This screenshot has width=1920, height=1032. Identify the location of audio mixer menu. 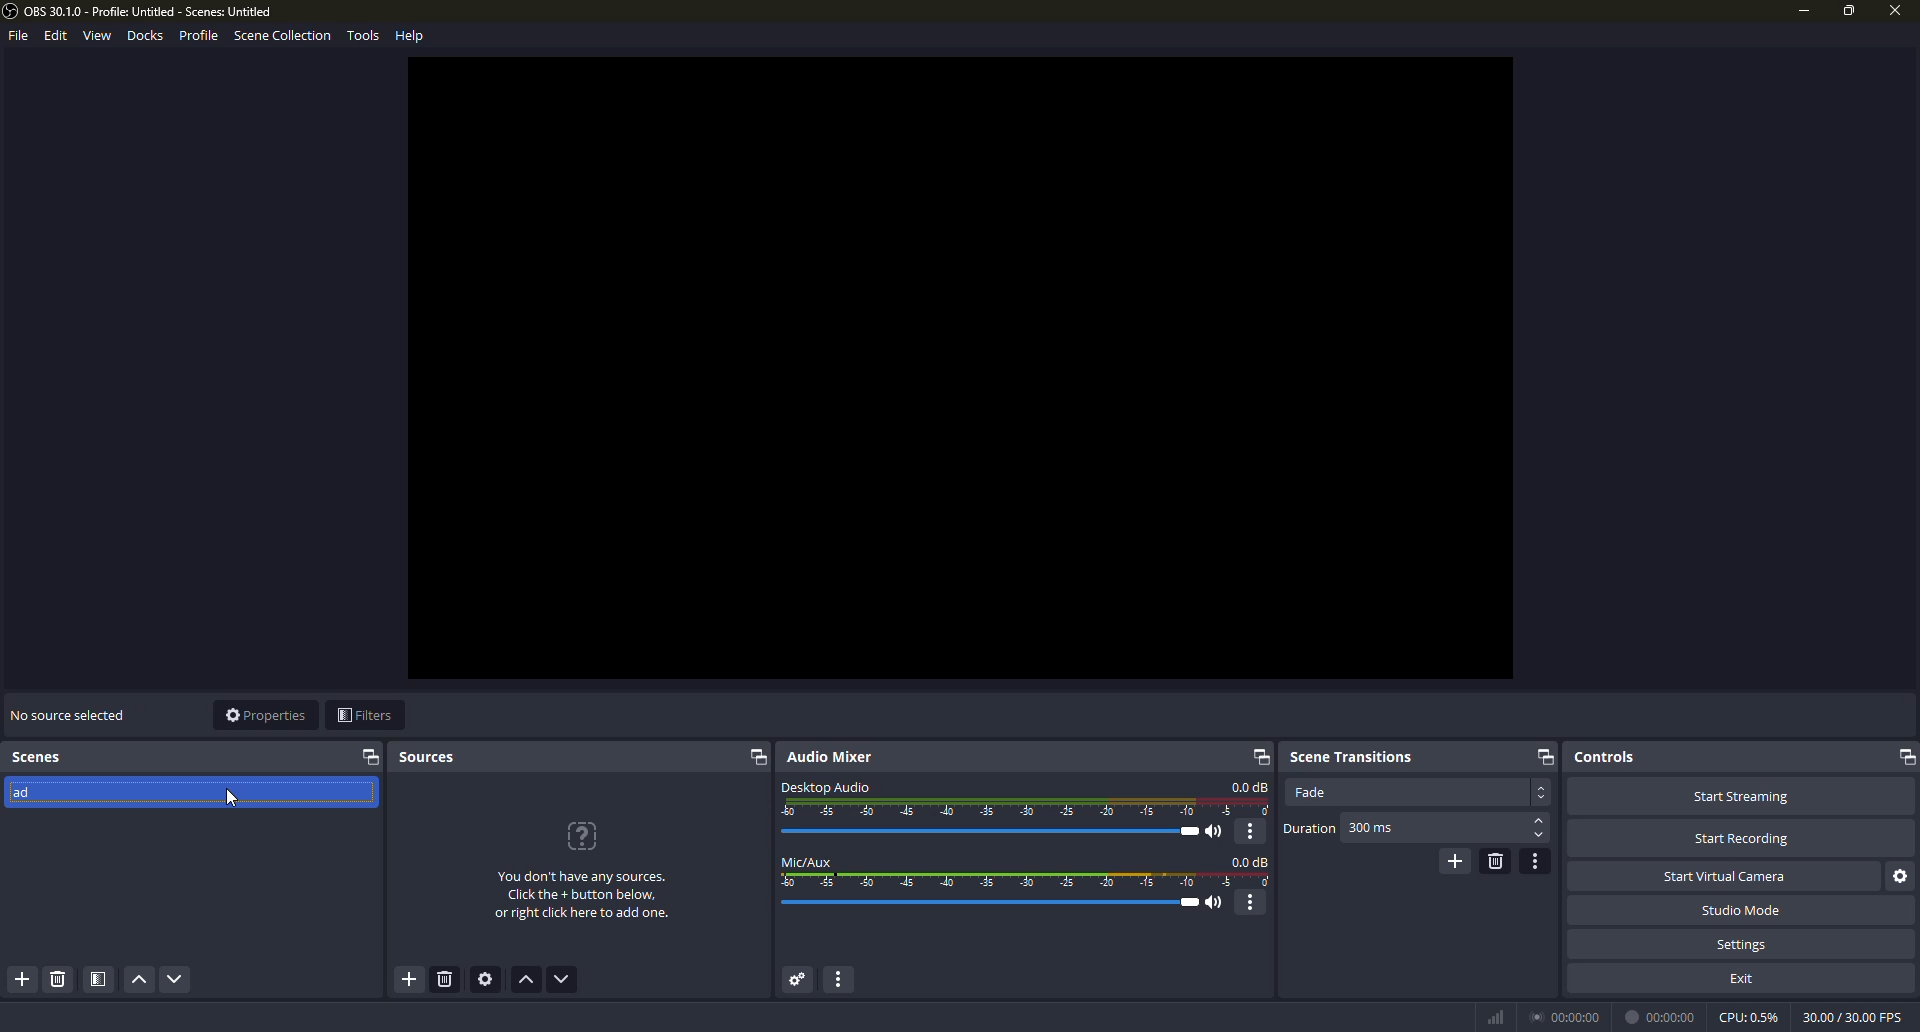
(845, 980).